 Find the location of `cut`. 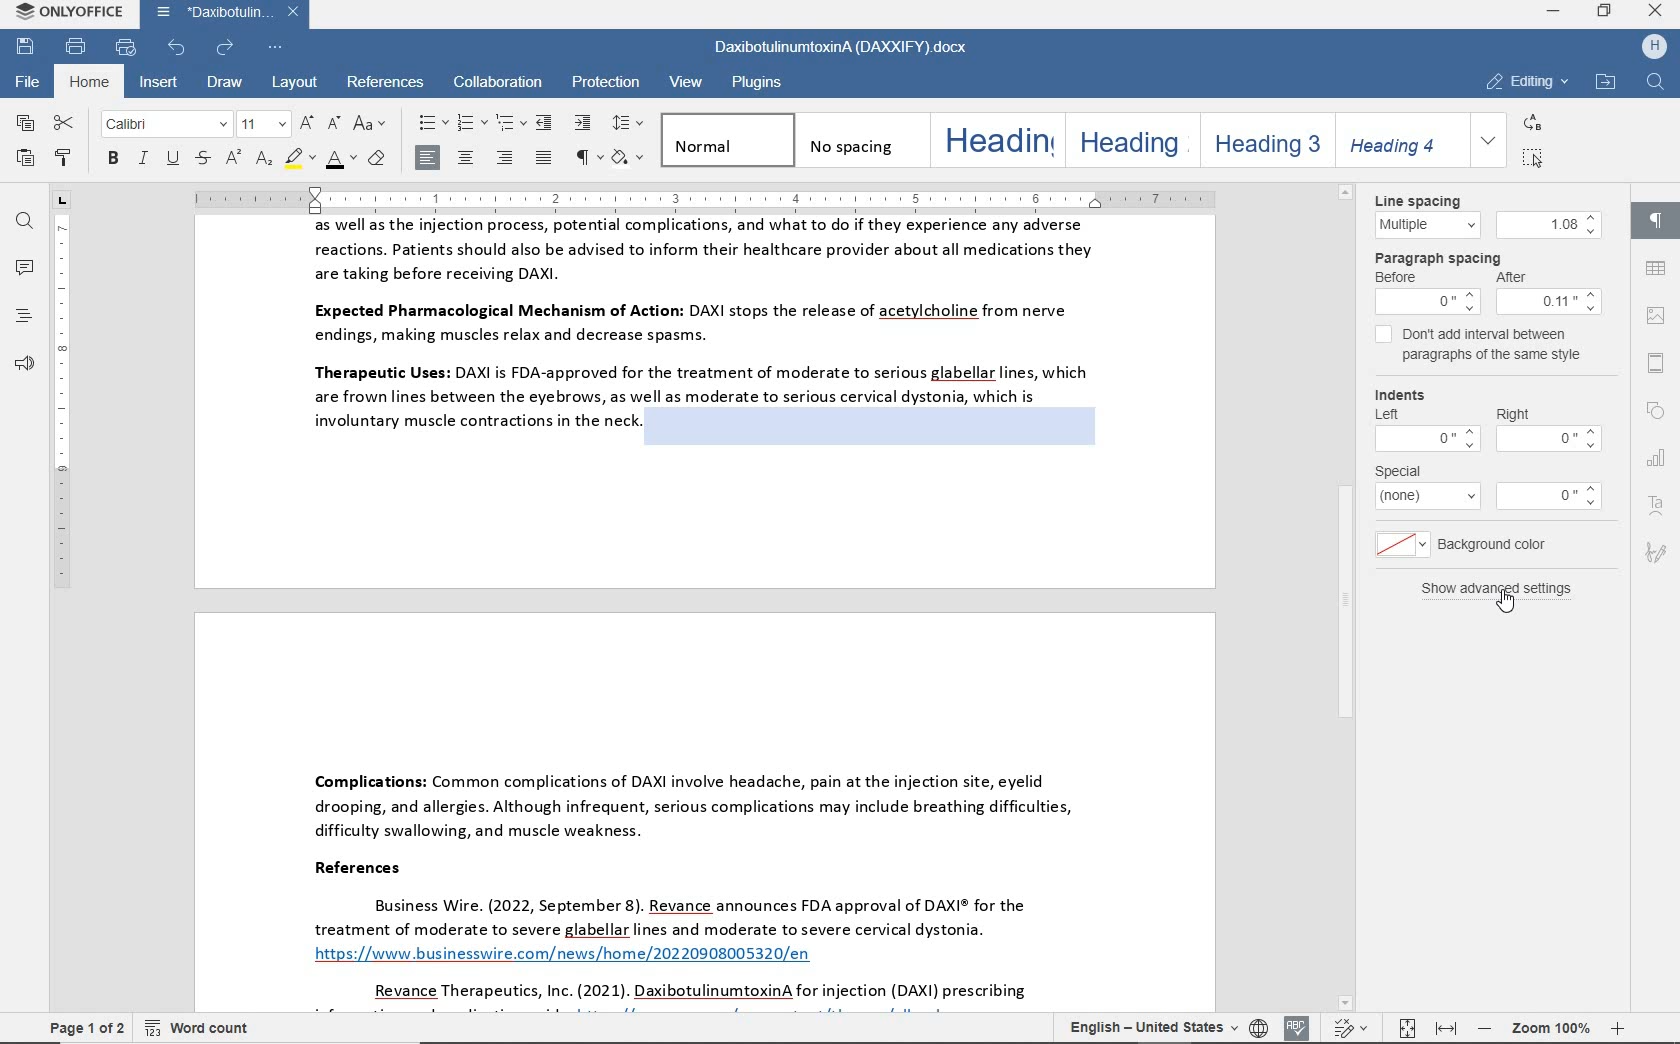

cut is located at coordinates (64, 124).